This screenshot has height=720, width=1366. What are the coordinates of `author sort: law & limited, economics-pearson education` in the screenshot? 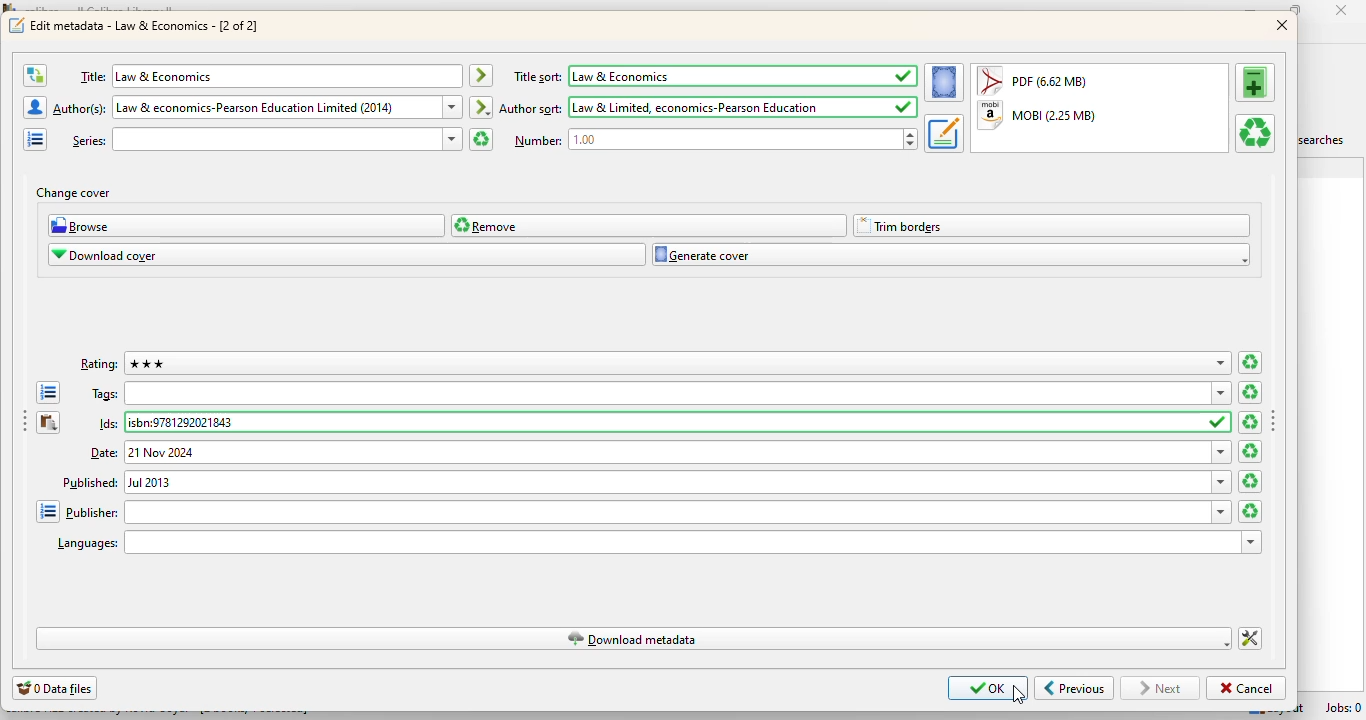 It's located at (708, 107).